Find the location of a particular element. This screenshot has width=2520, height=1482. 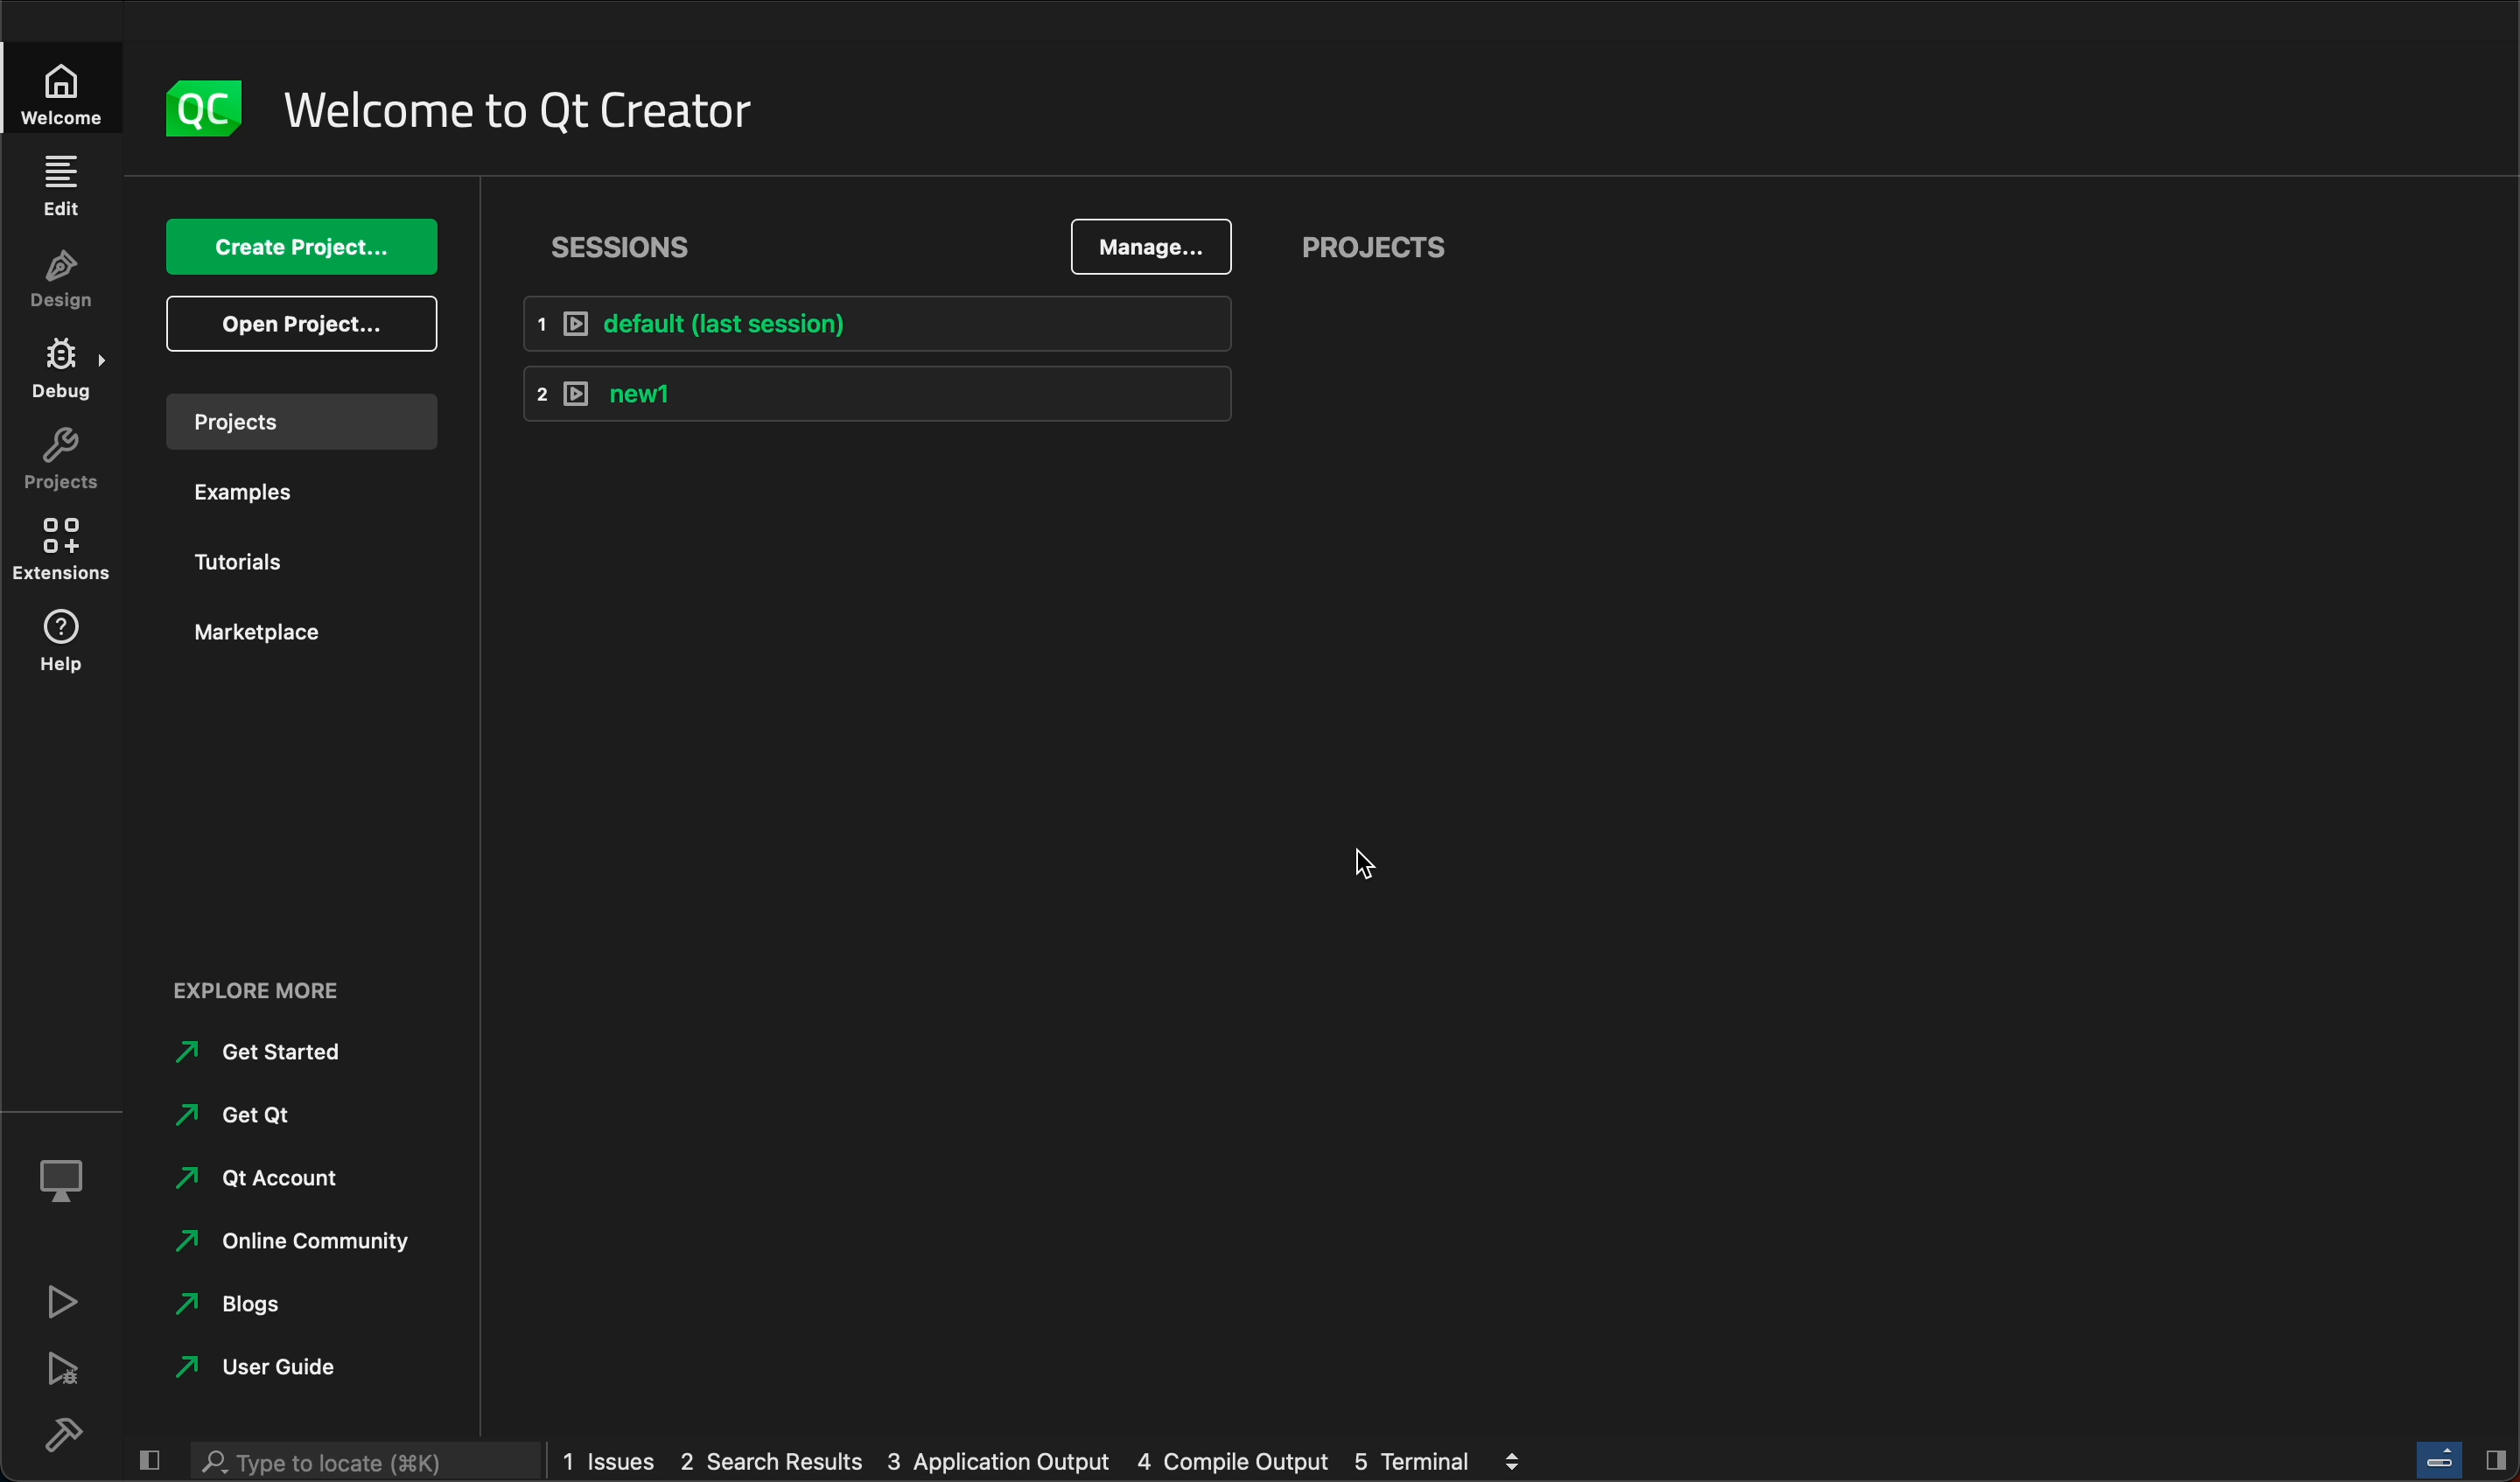

create project... is located at coordinates (301, 250).